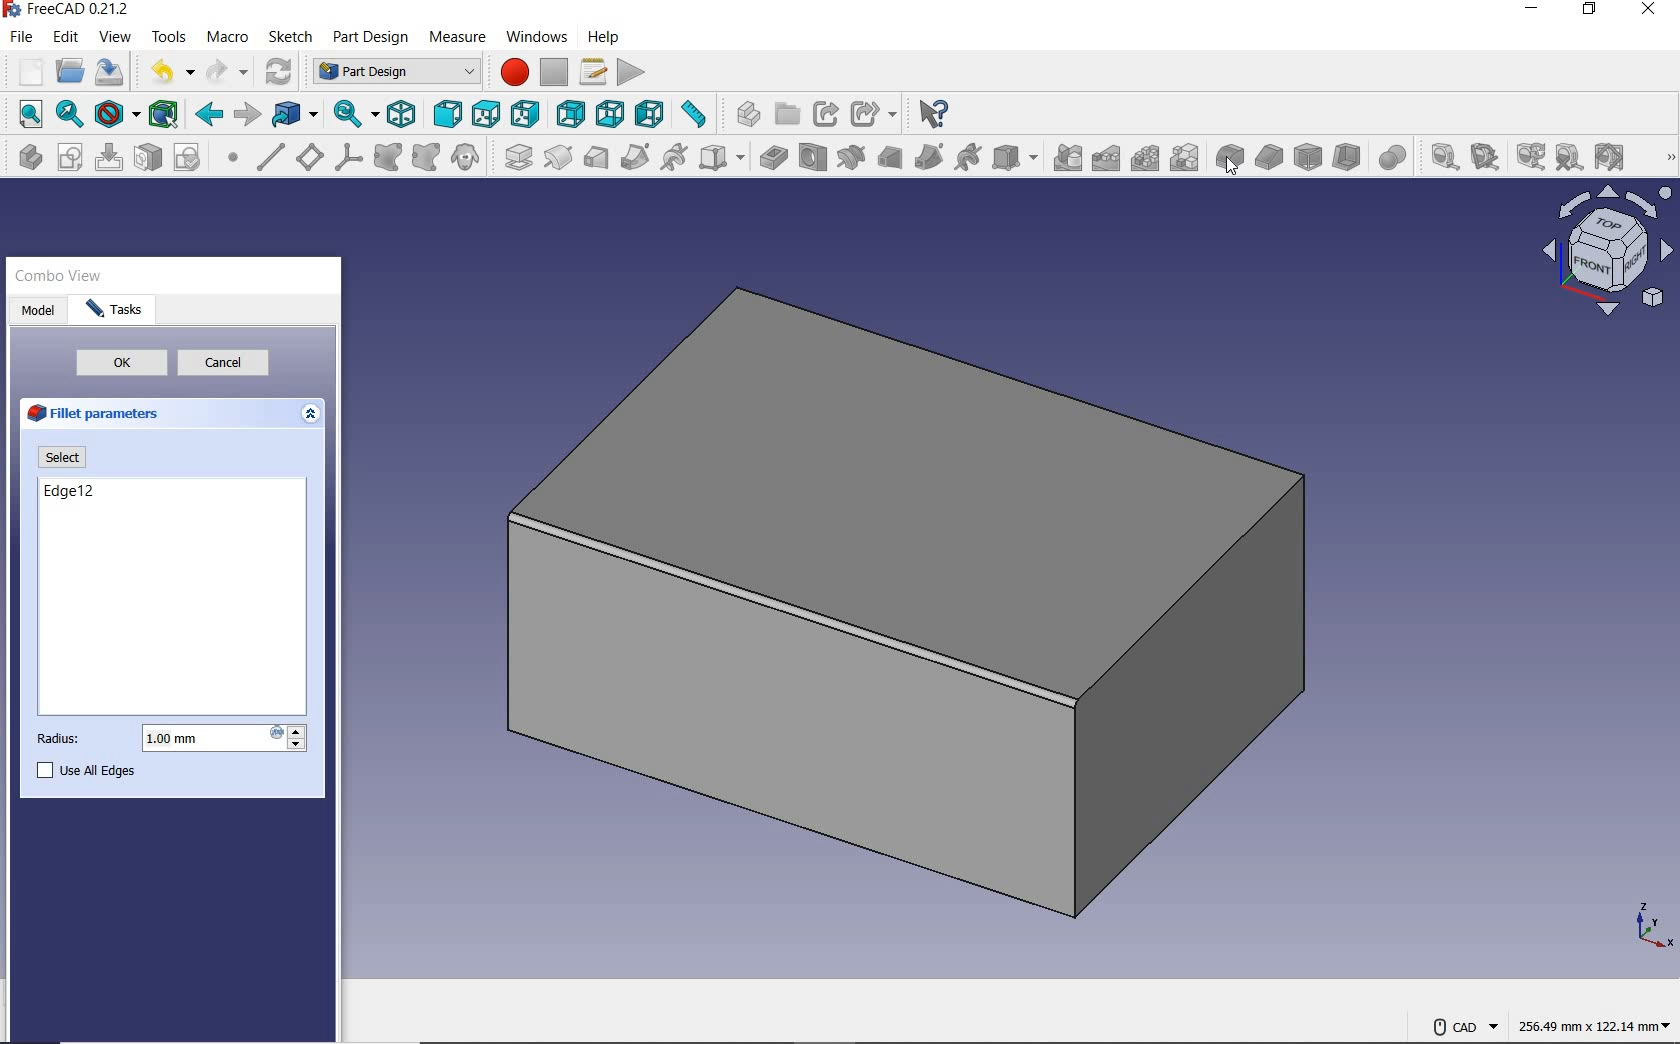 The width and height of the screenshot is (1680, 1044). Describe the element at coordinates (772, 157) in the screenshot. I see `pocket` at that location.